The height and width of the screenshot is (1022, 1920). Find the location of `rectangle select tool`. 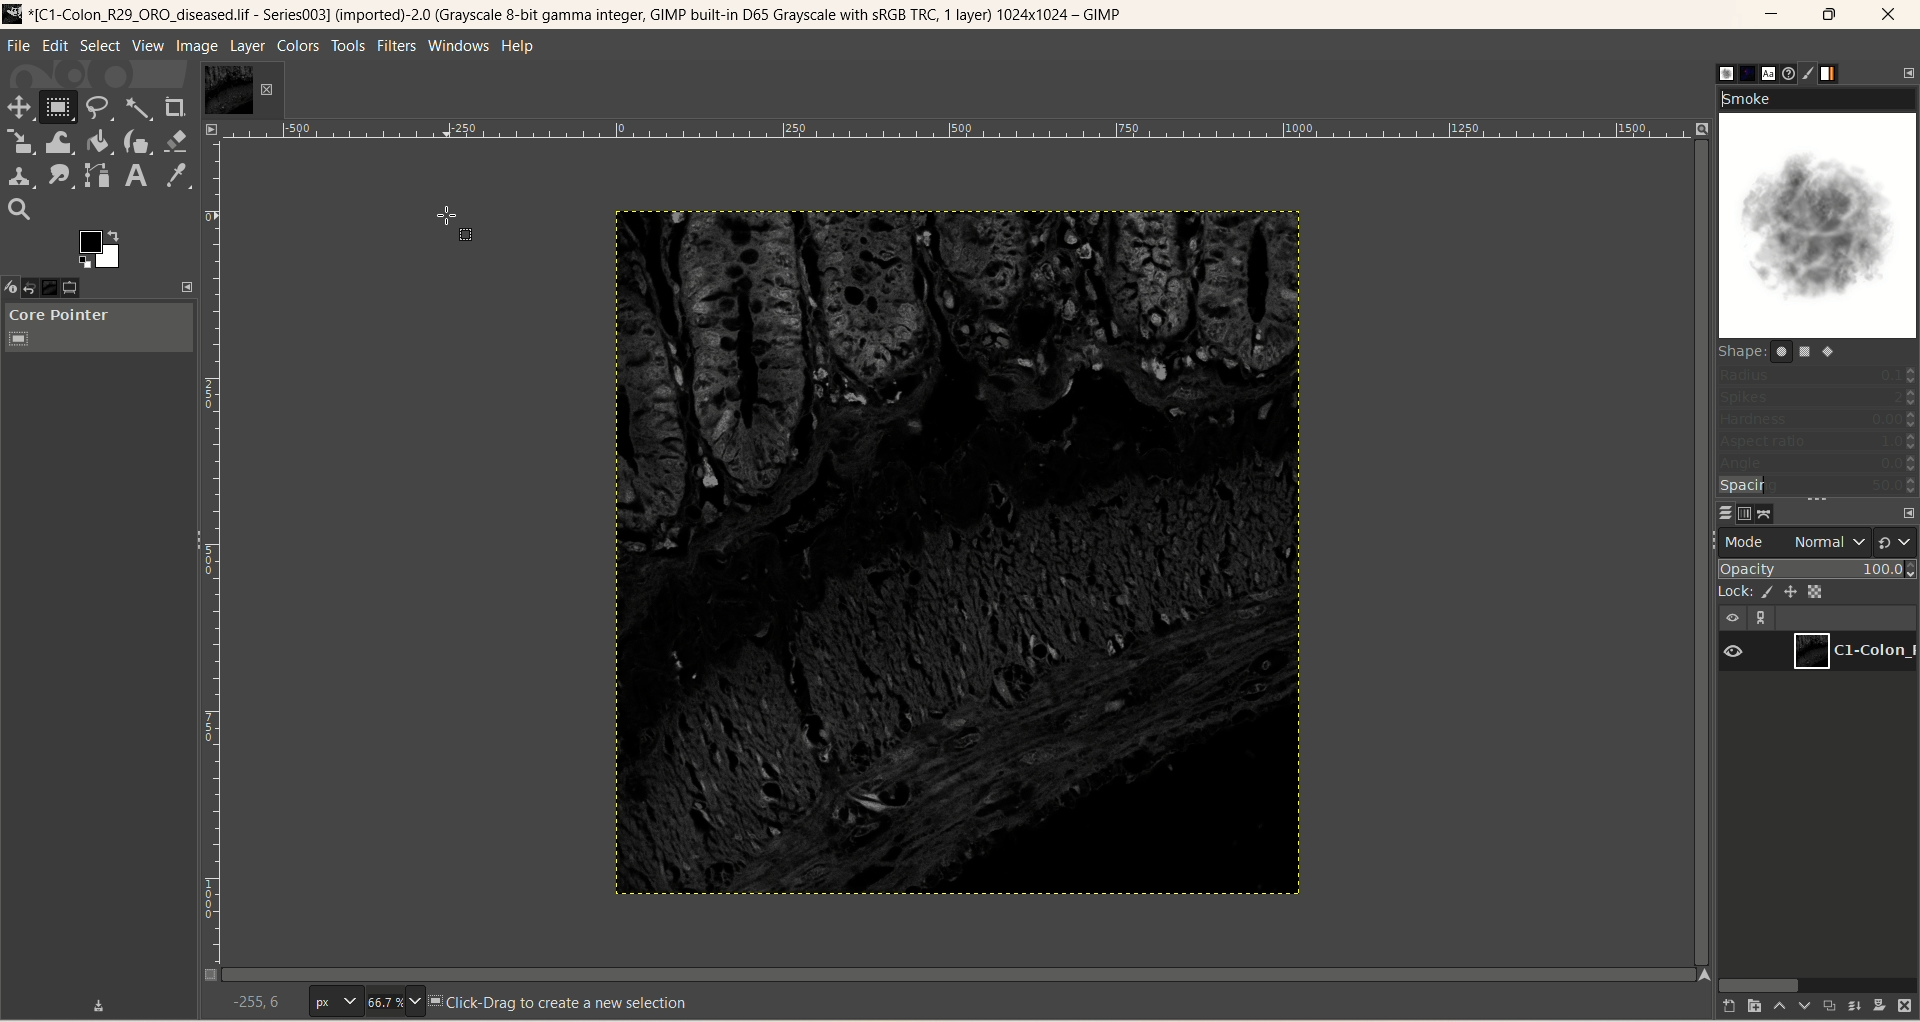

rectangle select tool is located at coordinates (63, 106).